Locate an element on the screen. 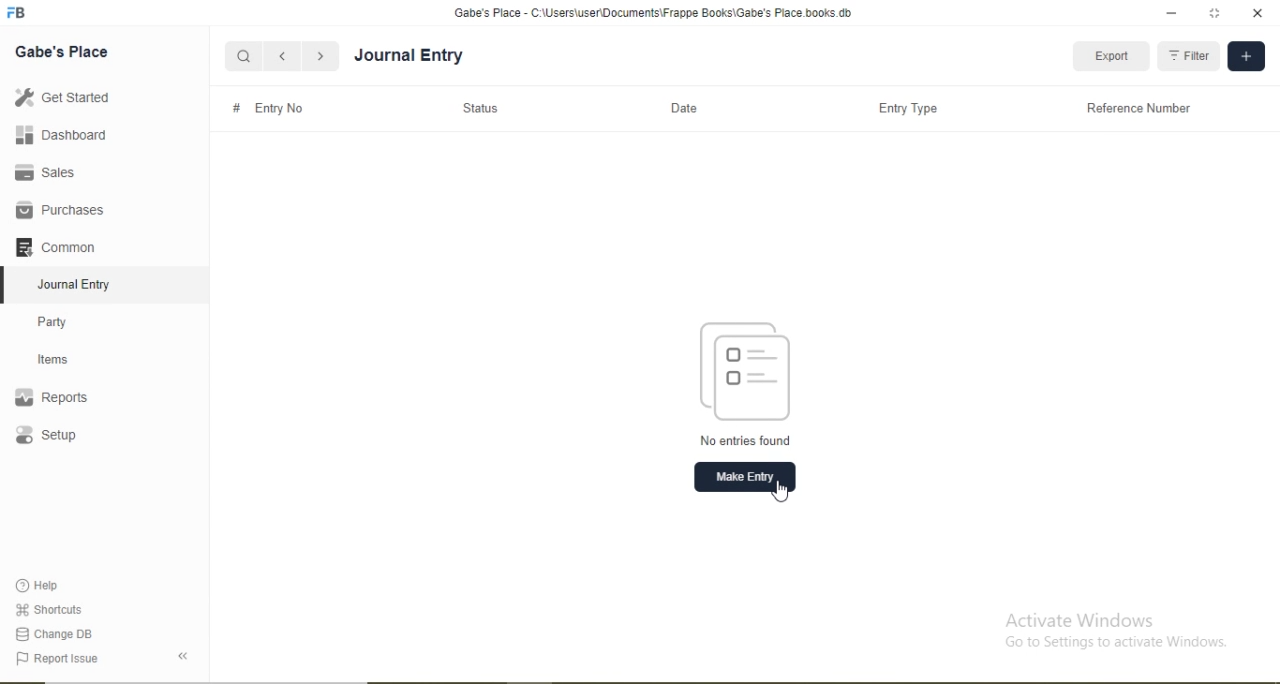  icon is located at coordinates (754, 369).